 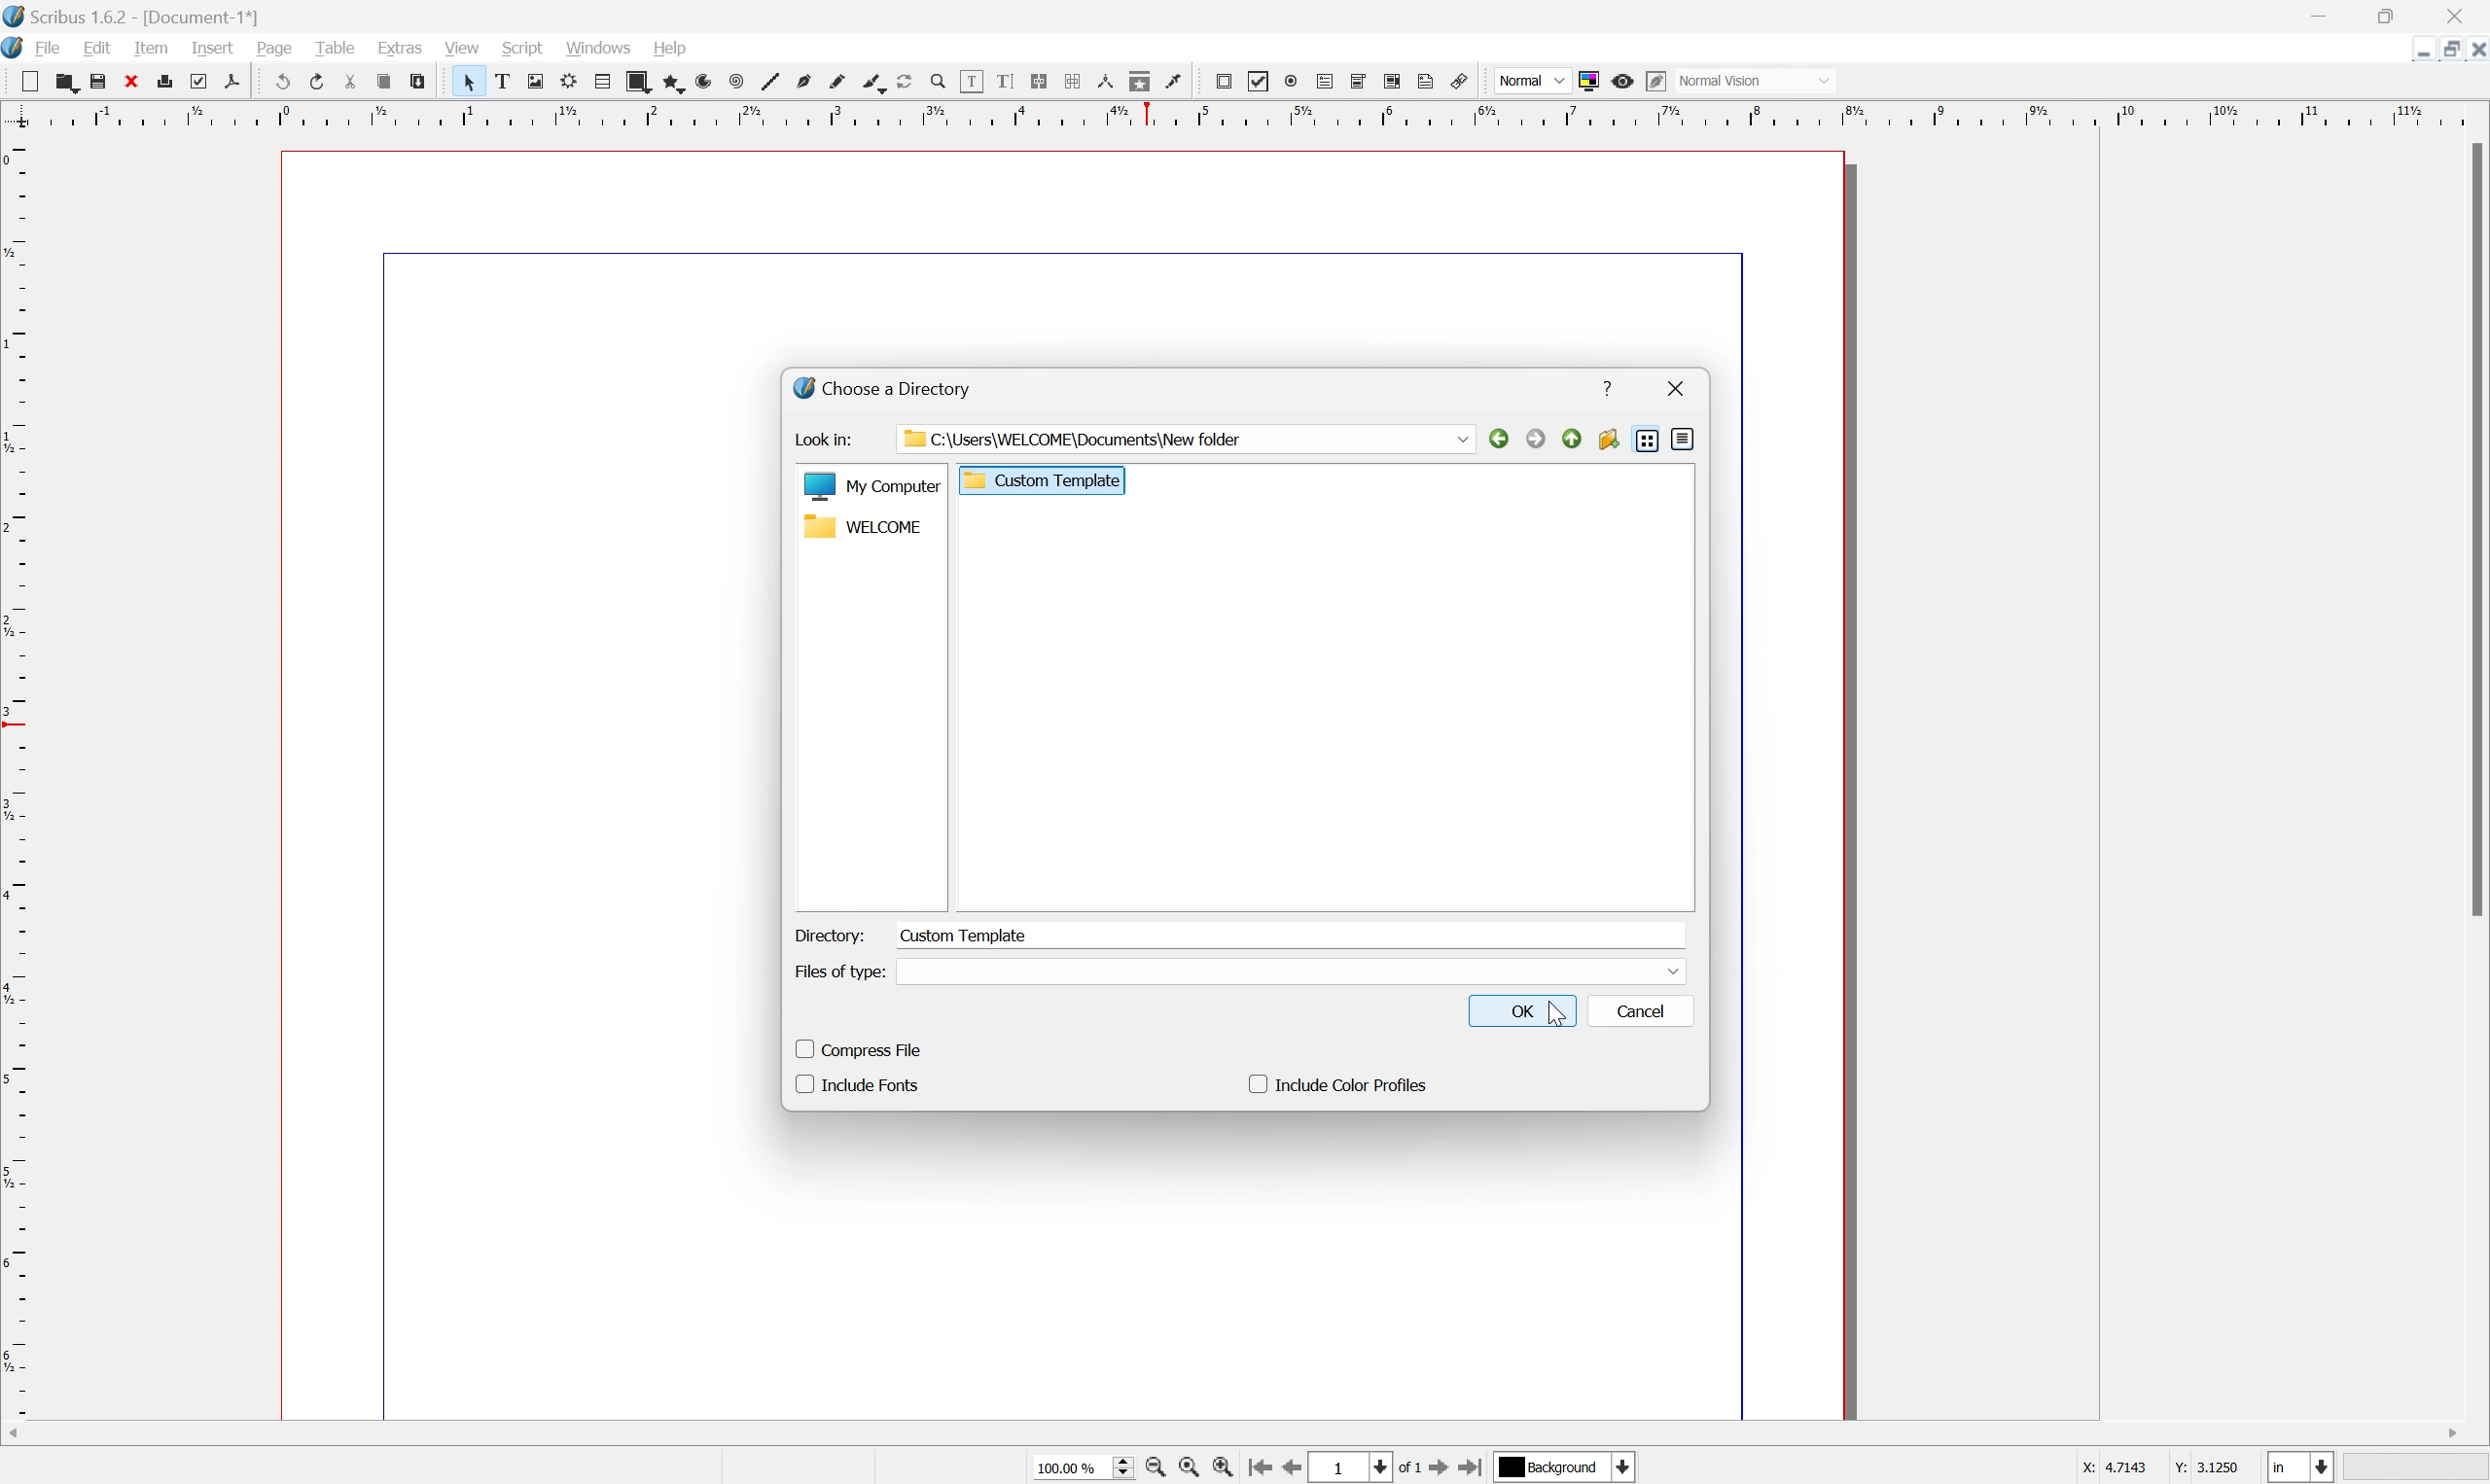 I want to click on measurements, so click(x=1106, y=81).